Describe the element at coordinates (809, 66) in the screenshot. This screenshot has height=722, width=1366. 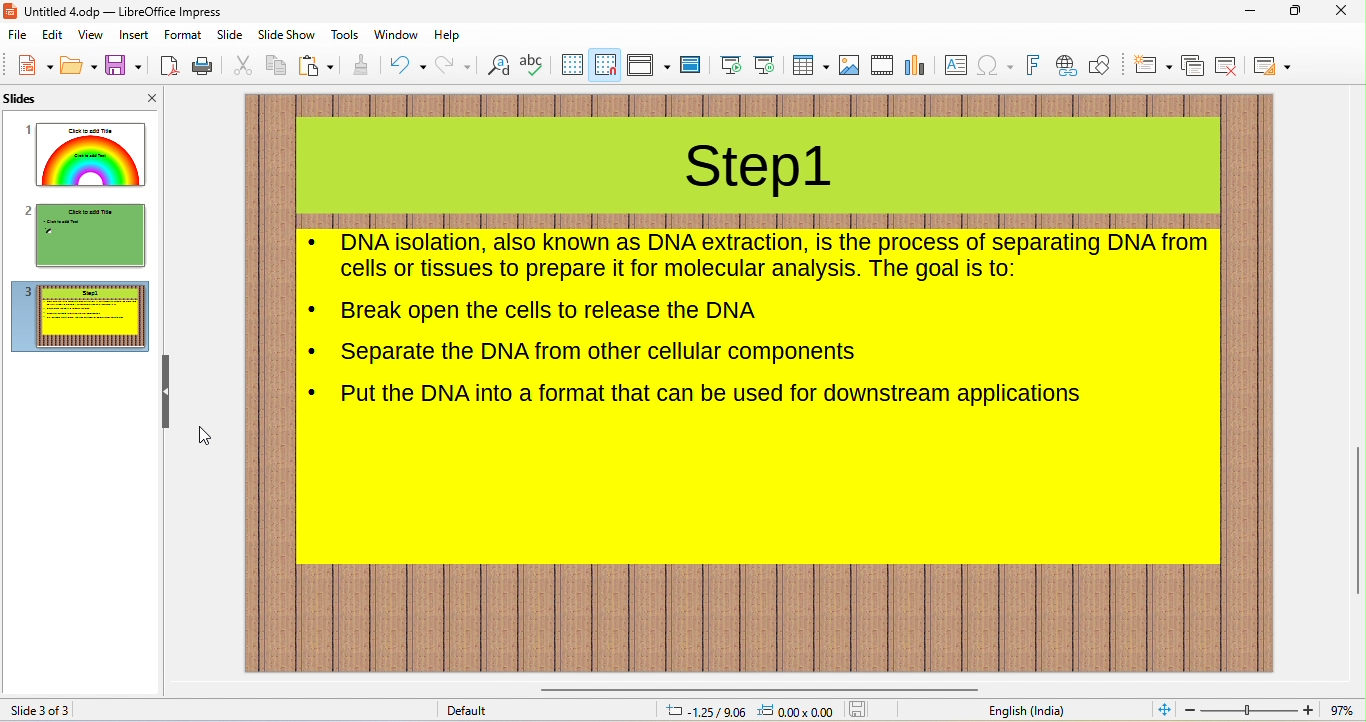
I see `table` at that location.